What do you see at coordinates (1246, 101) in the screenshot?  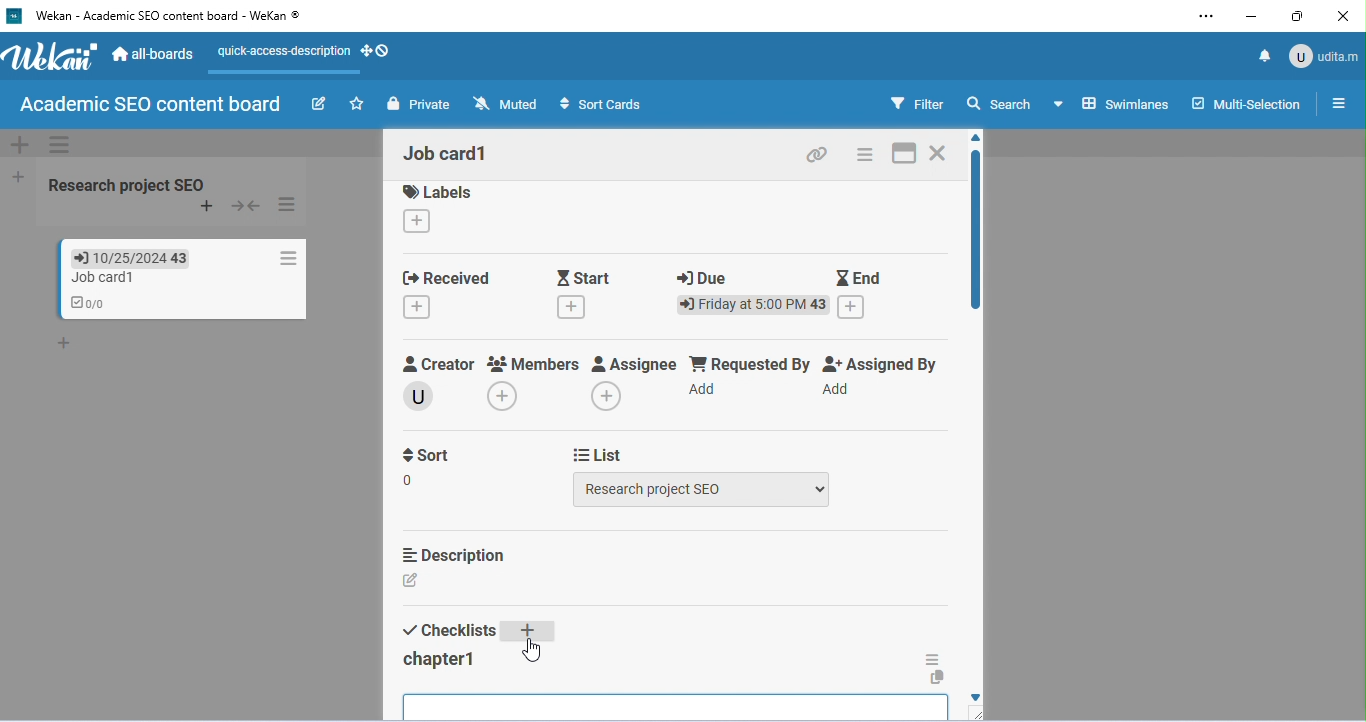 I see `multi-selection` at bounding box center [1246, 101].